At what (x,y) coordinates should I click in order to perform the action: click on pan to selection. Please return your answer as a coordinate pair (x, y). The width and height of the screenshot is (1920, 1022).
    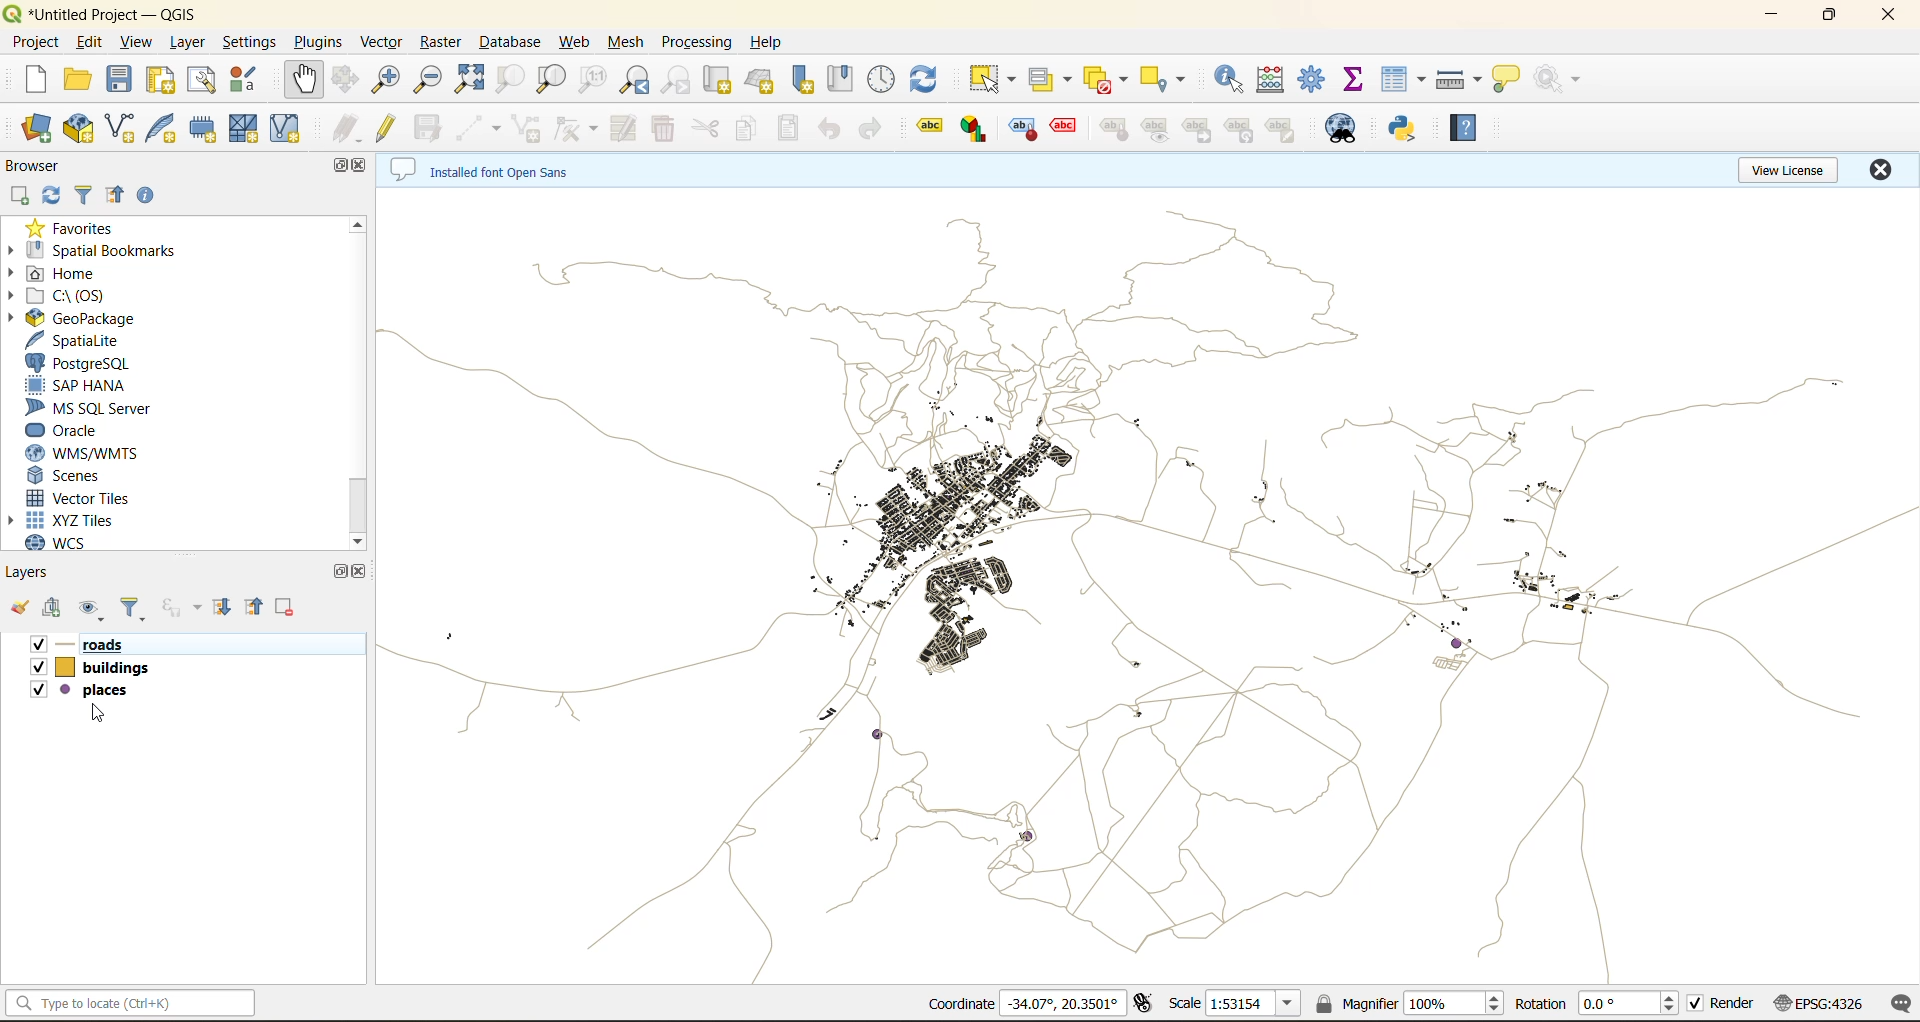
    Looking at the image, I should click on (347, 82).